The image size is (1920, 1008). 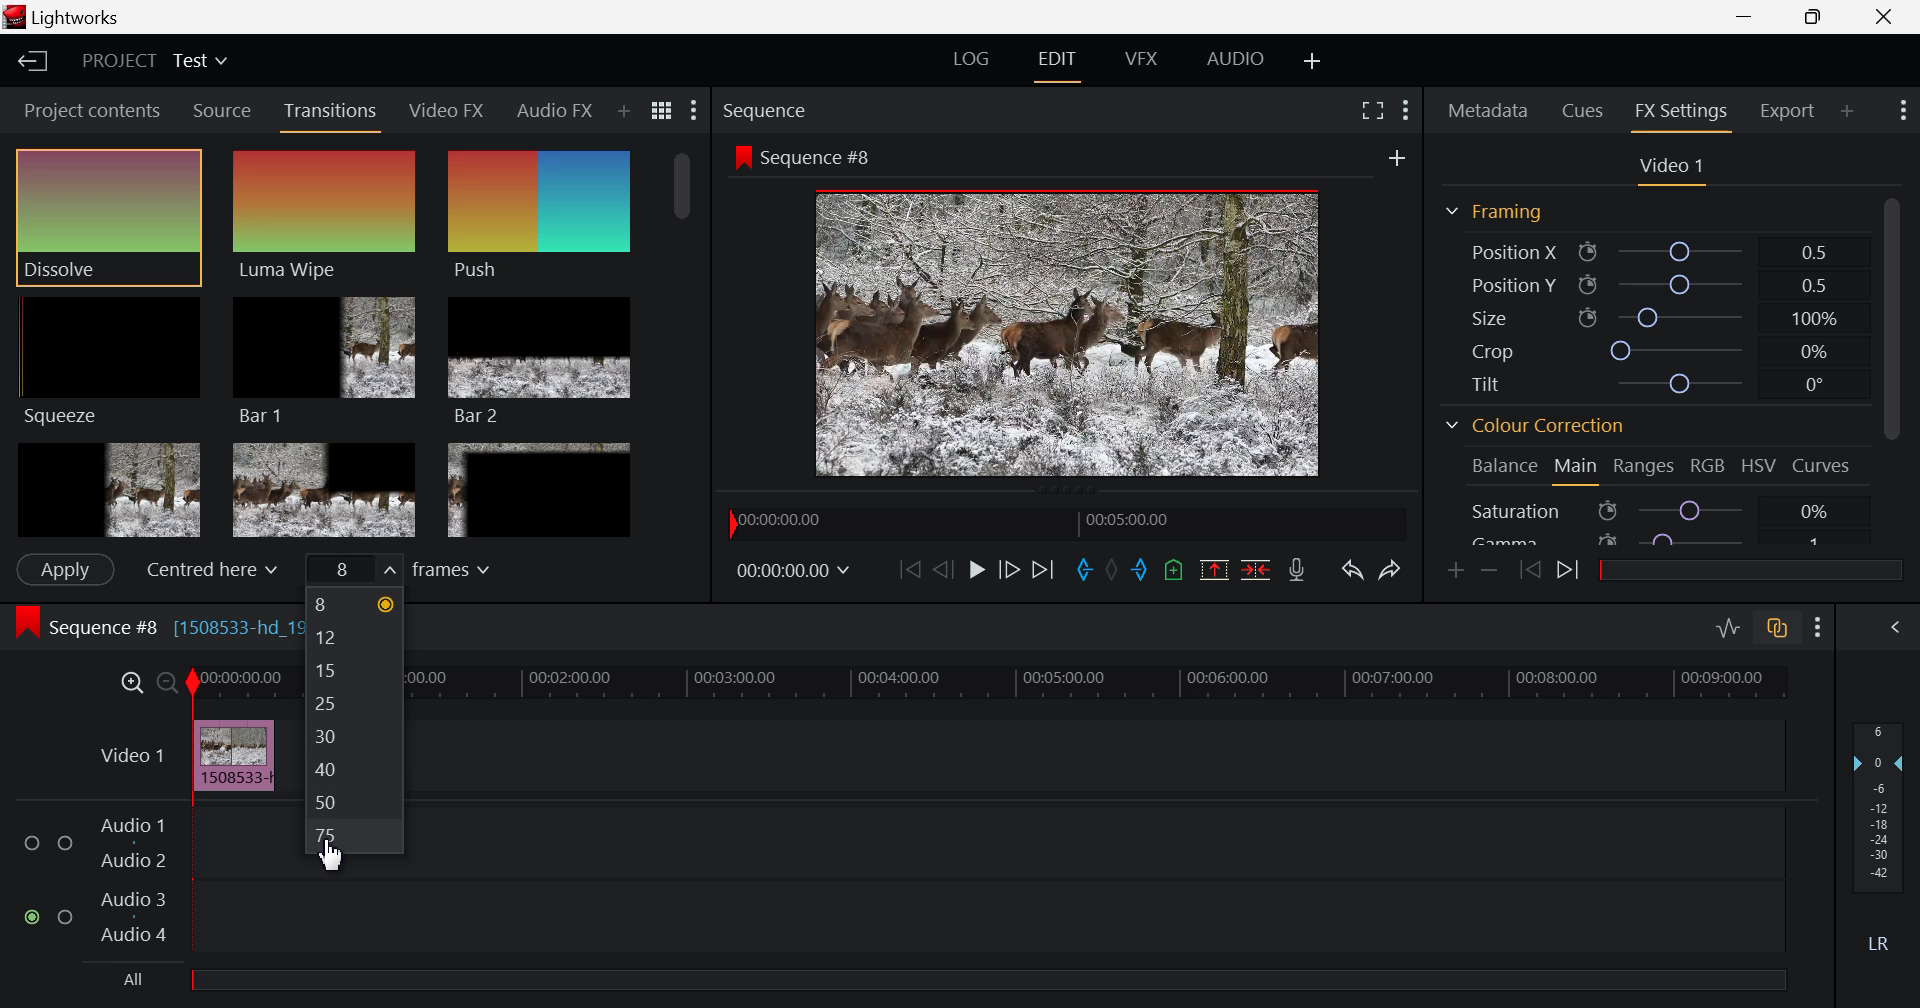 What do you see at coordinates (90, 110) in the screenshot?
I see `Project contents` at bounding box center [90, 110].